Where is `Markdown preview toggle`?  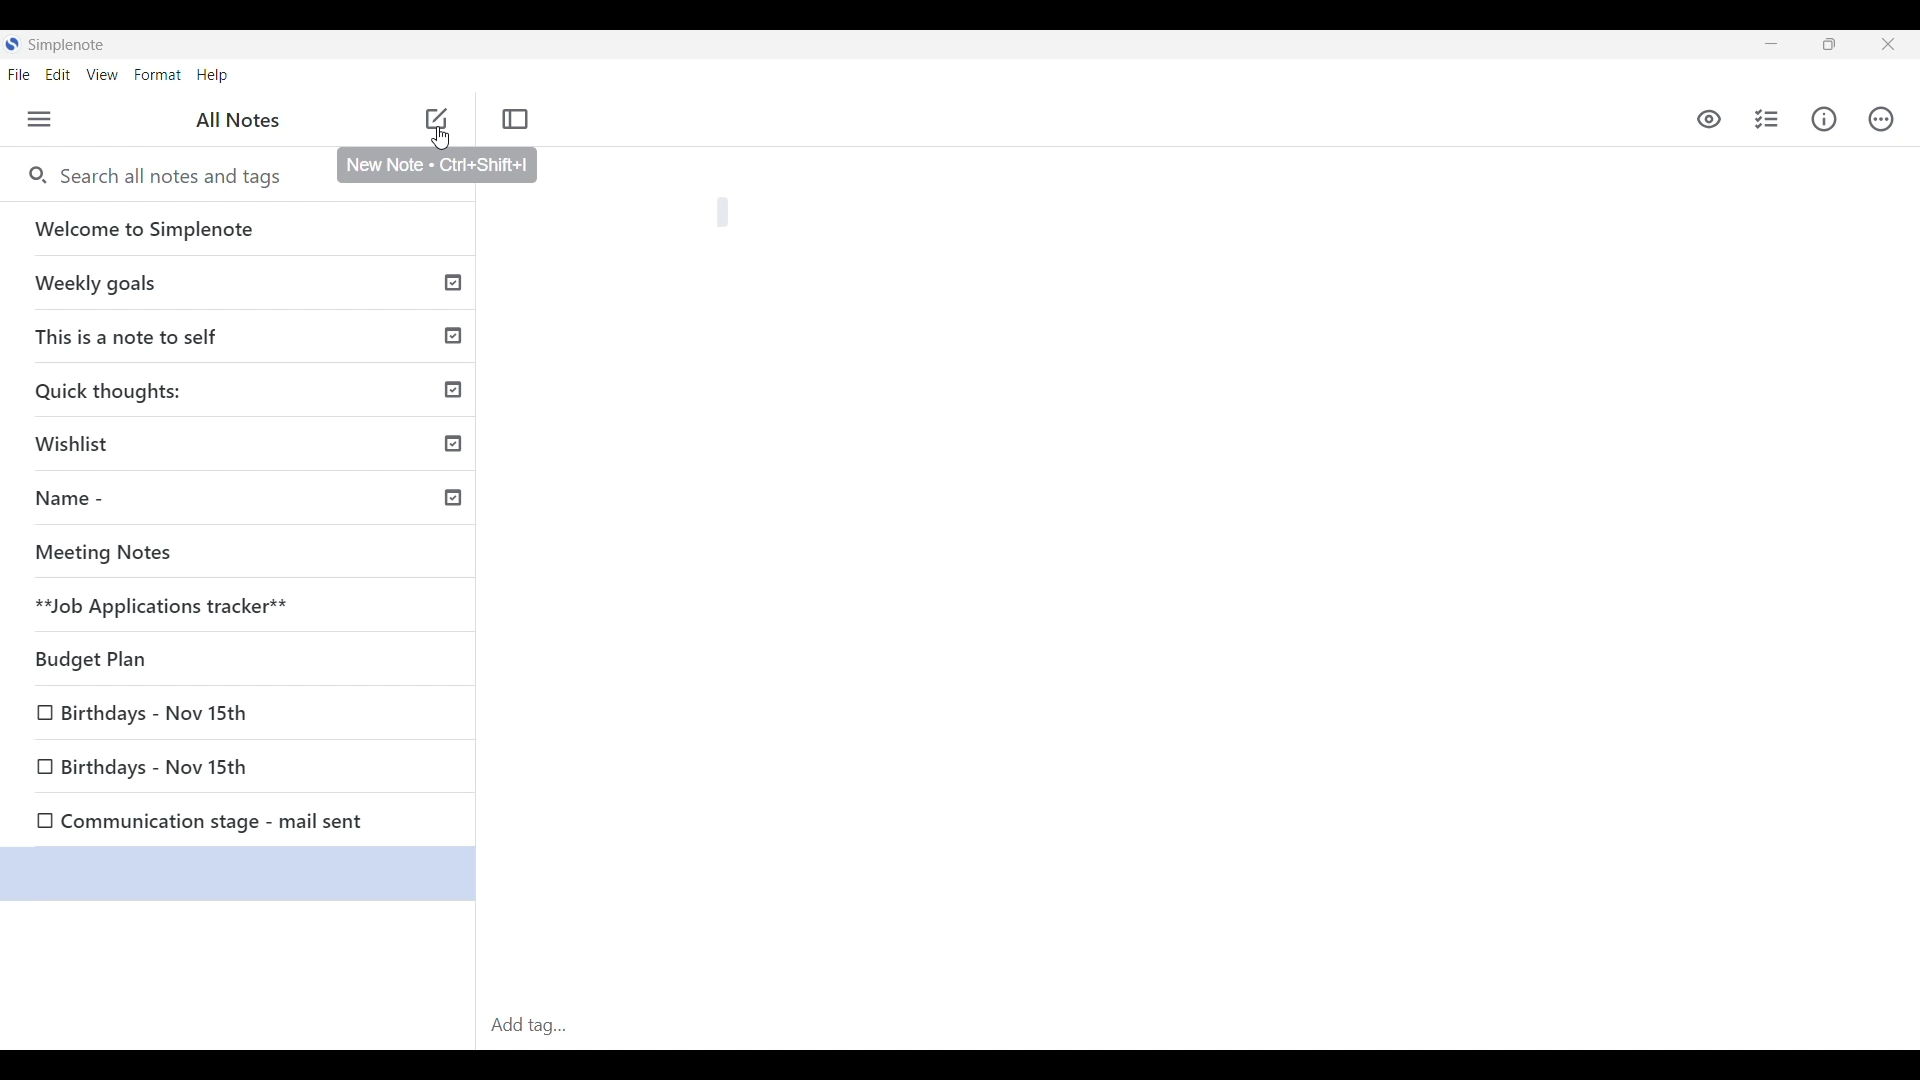
Markdown preview toggle is located at coordinates (1708, 120).